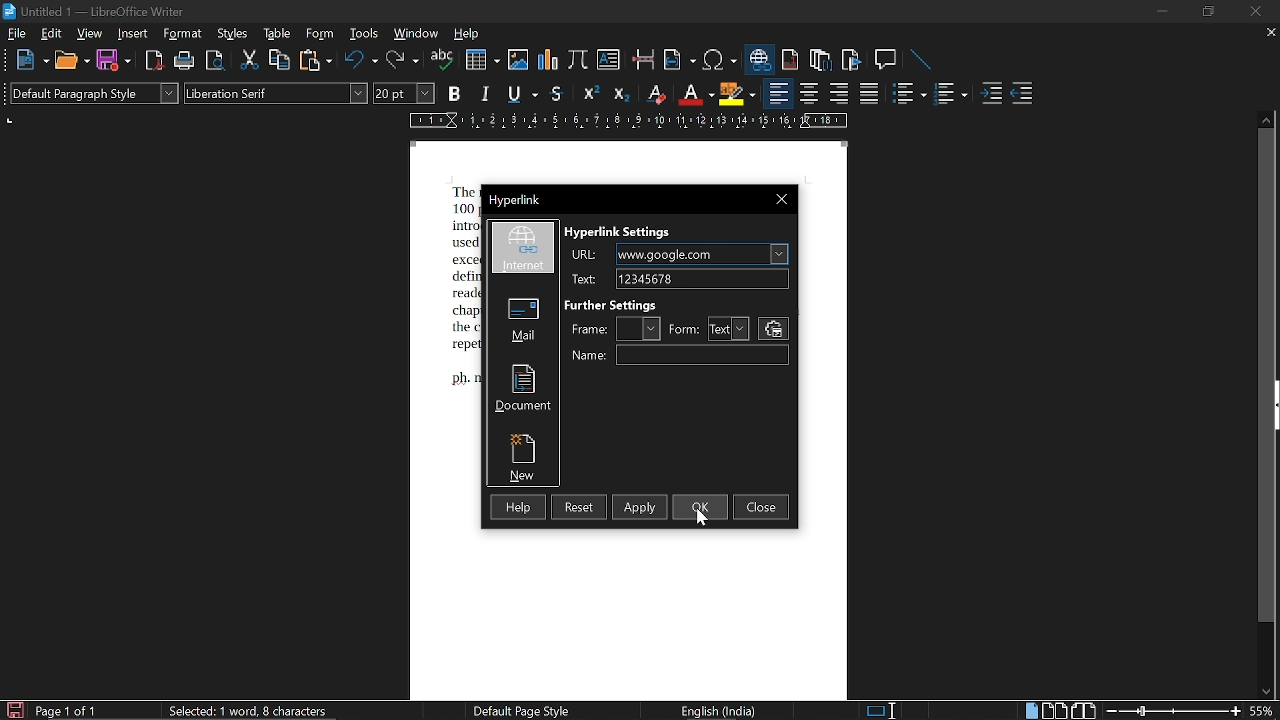 The width and height of the screenshot is (1280, 720). I want to click on font size, so click(405, 94).